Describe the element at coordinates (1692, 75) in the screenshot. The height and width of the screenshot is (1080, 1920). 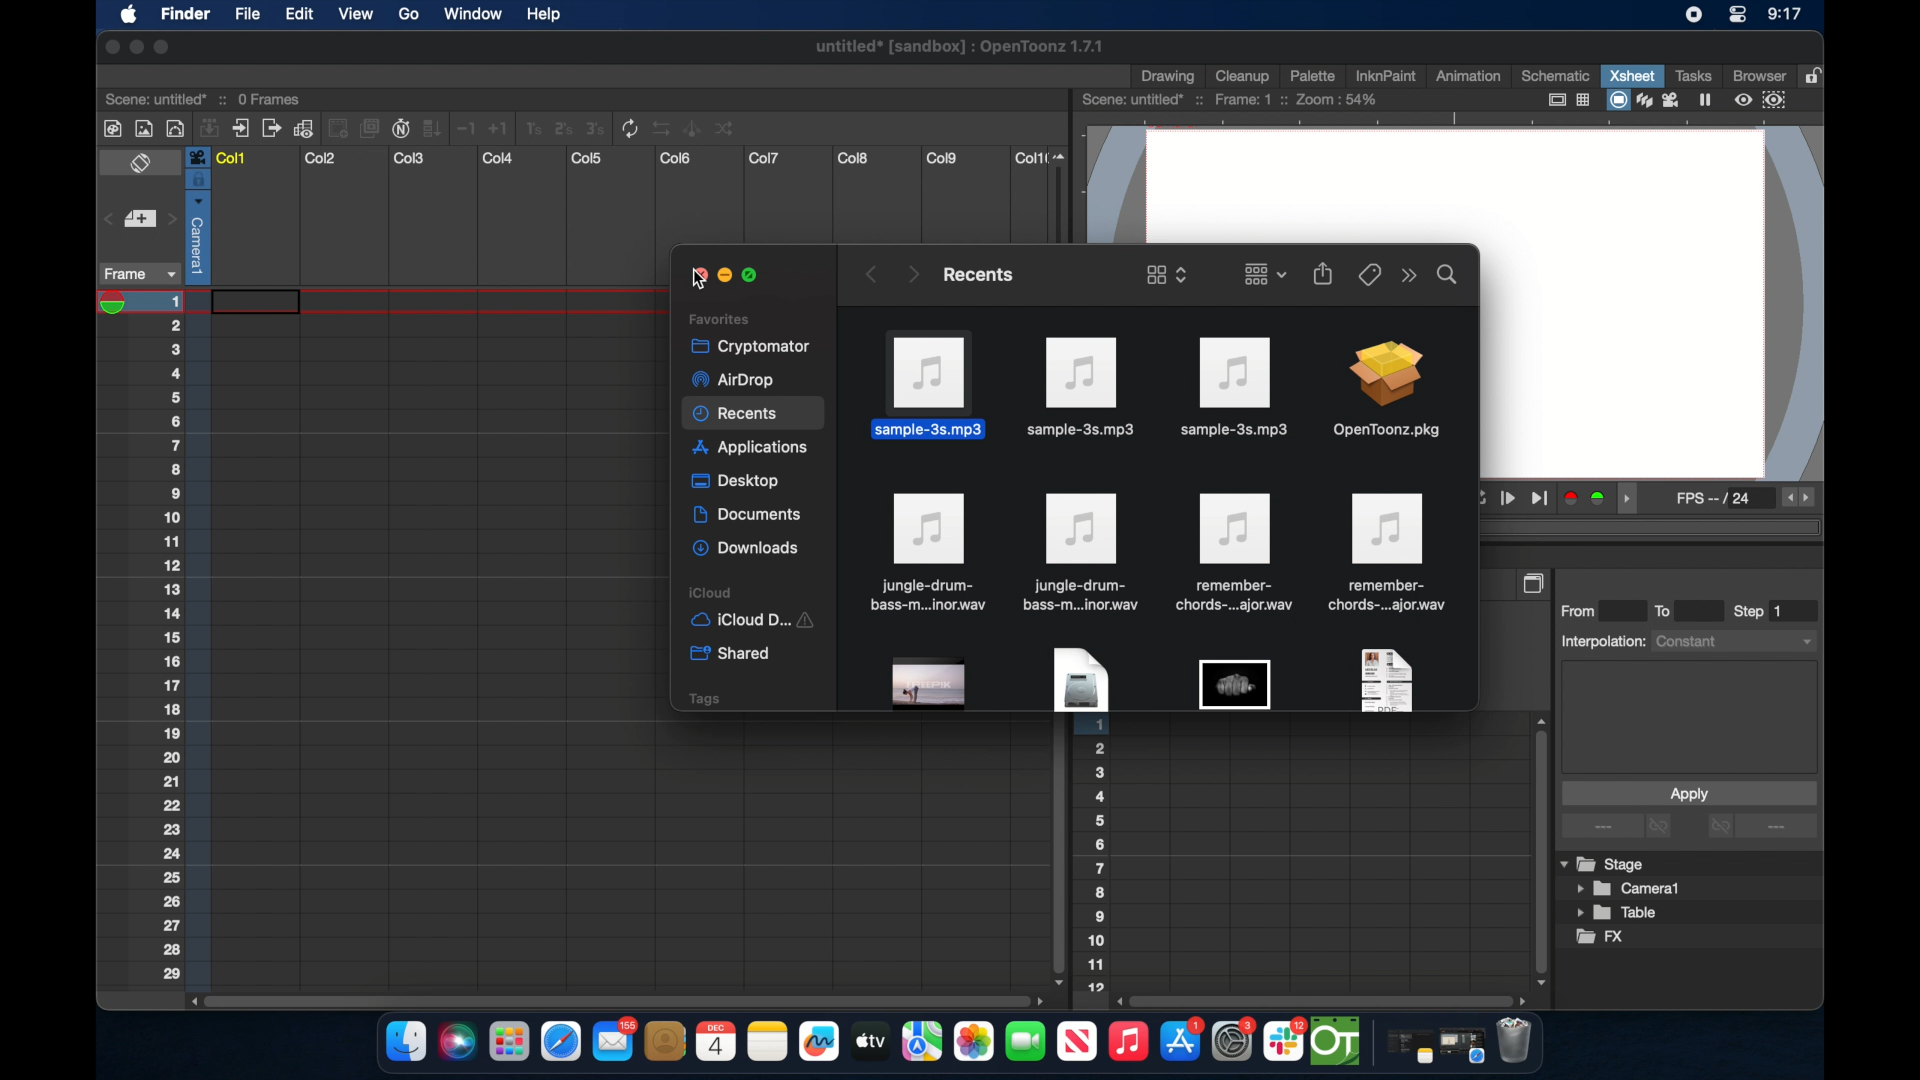
I see `tasks` at that location.